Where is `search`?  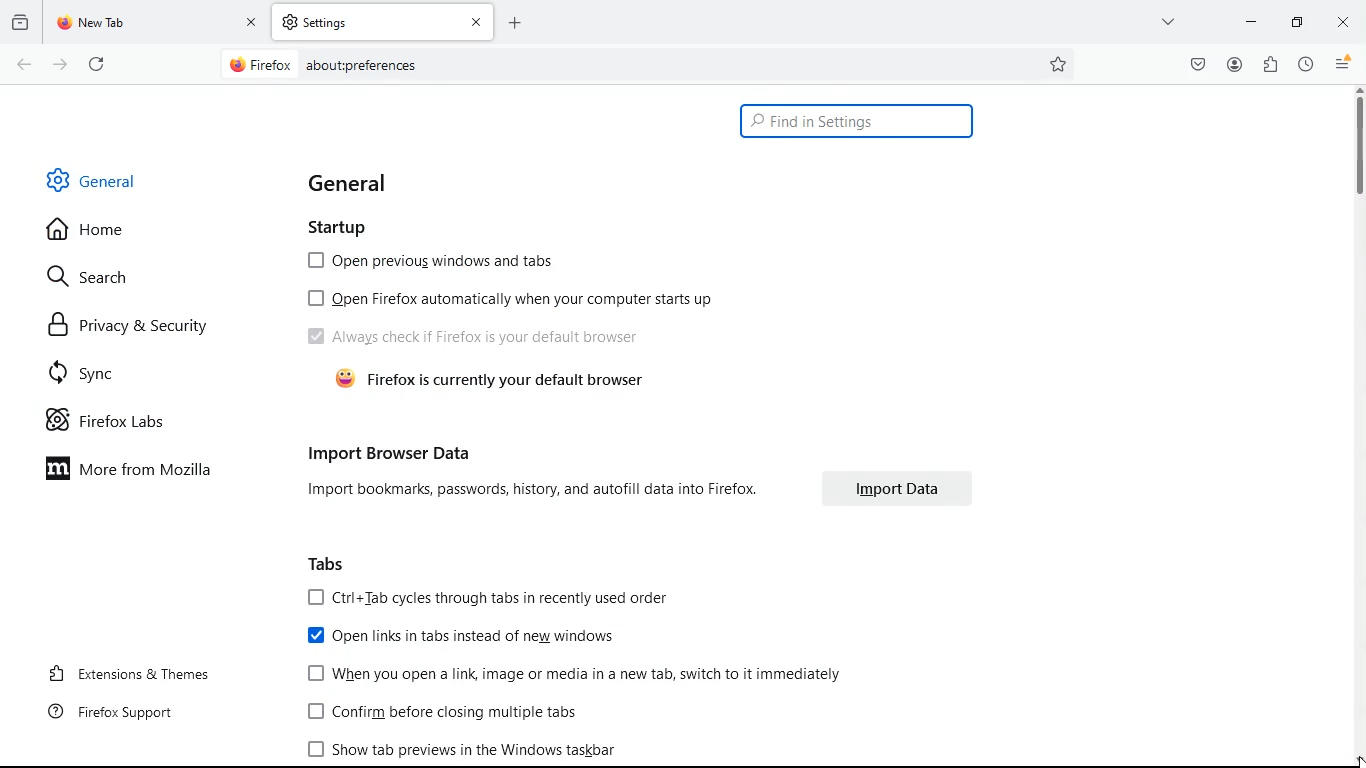
search is located at coordinates (97, 279).